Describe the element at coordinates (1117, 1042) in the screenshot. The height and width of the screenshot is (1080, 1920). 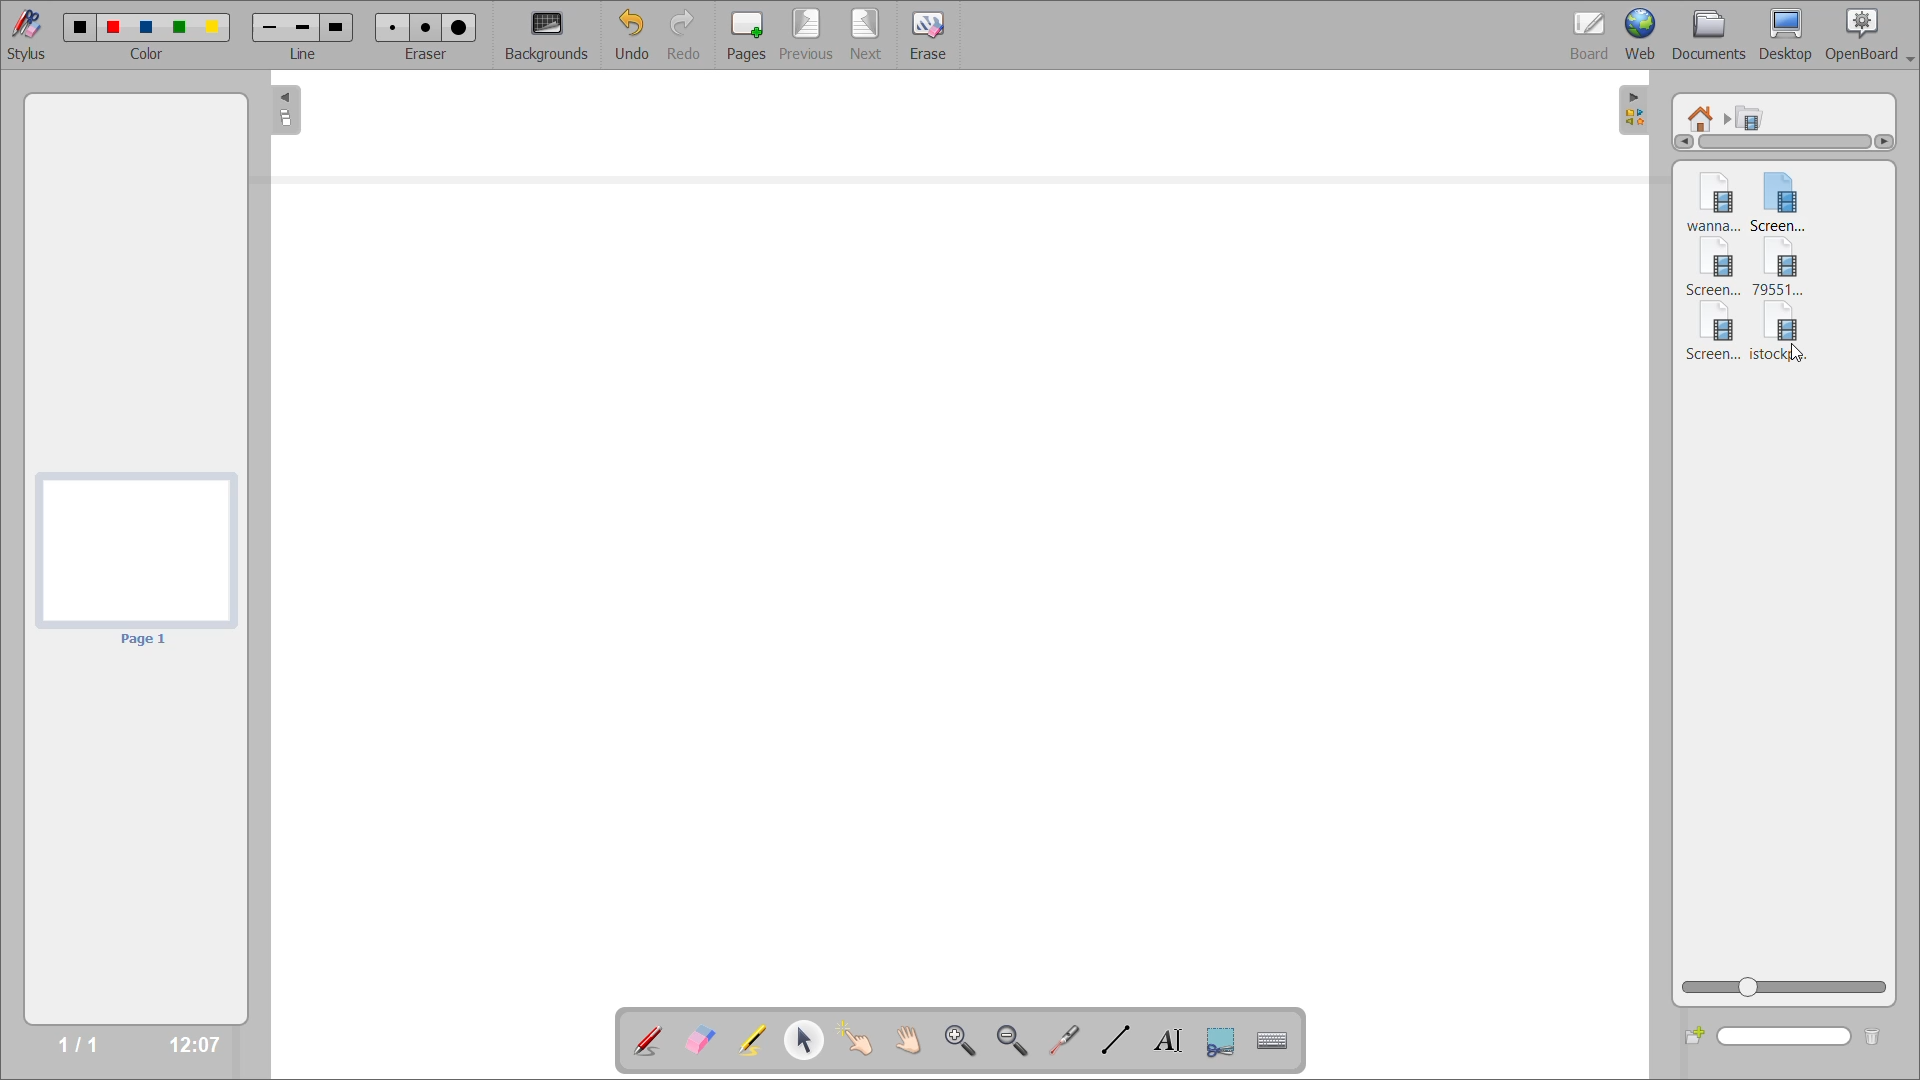
I see `draw lines` at that location.